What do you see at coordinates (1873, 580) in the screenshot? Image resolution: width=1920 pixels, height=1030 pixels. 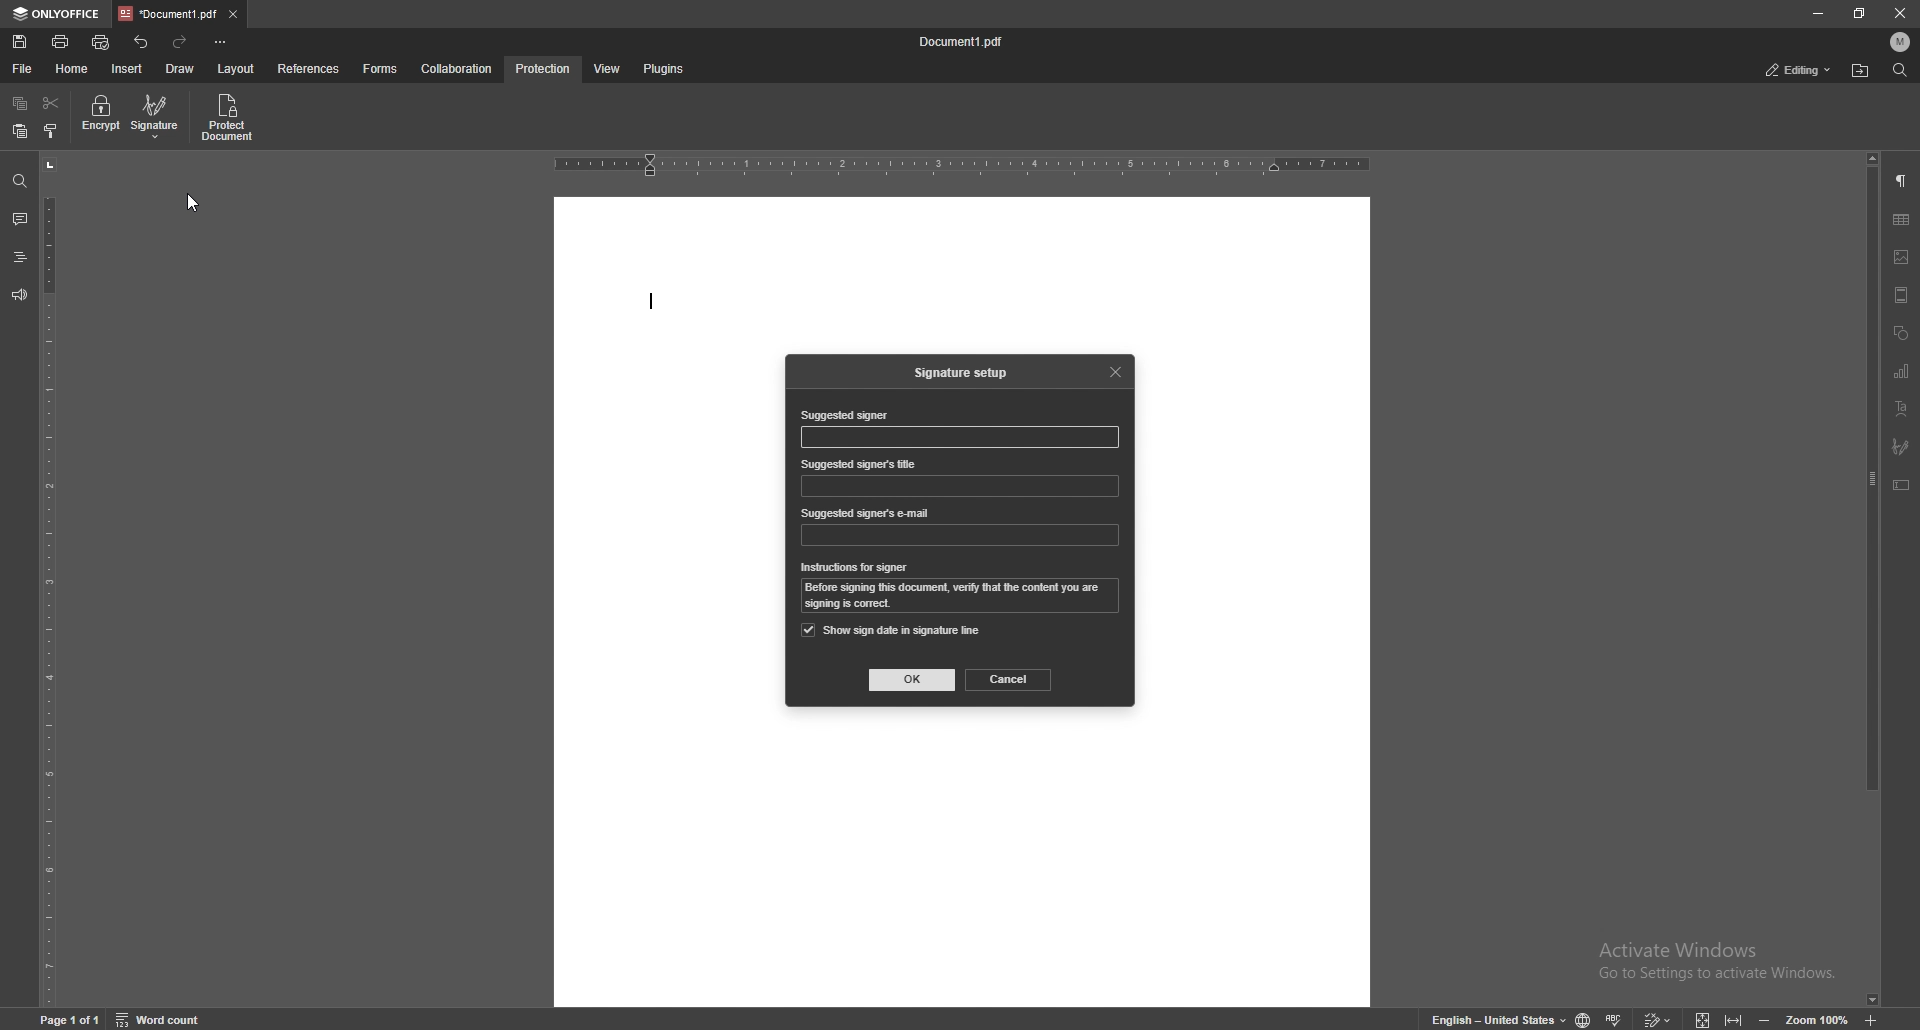 I see `scroll bar` at bounding box center [1873, 580].